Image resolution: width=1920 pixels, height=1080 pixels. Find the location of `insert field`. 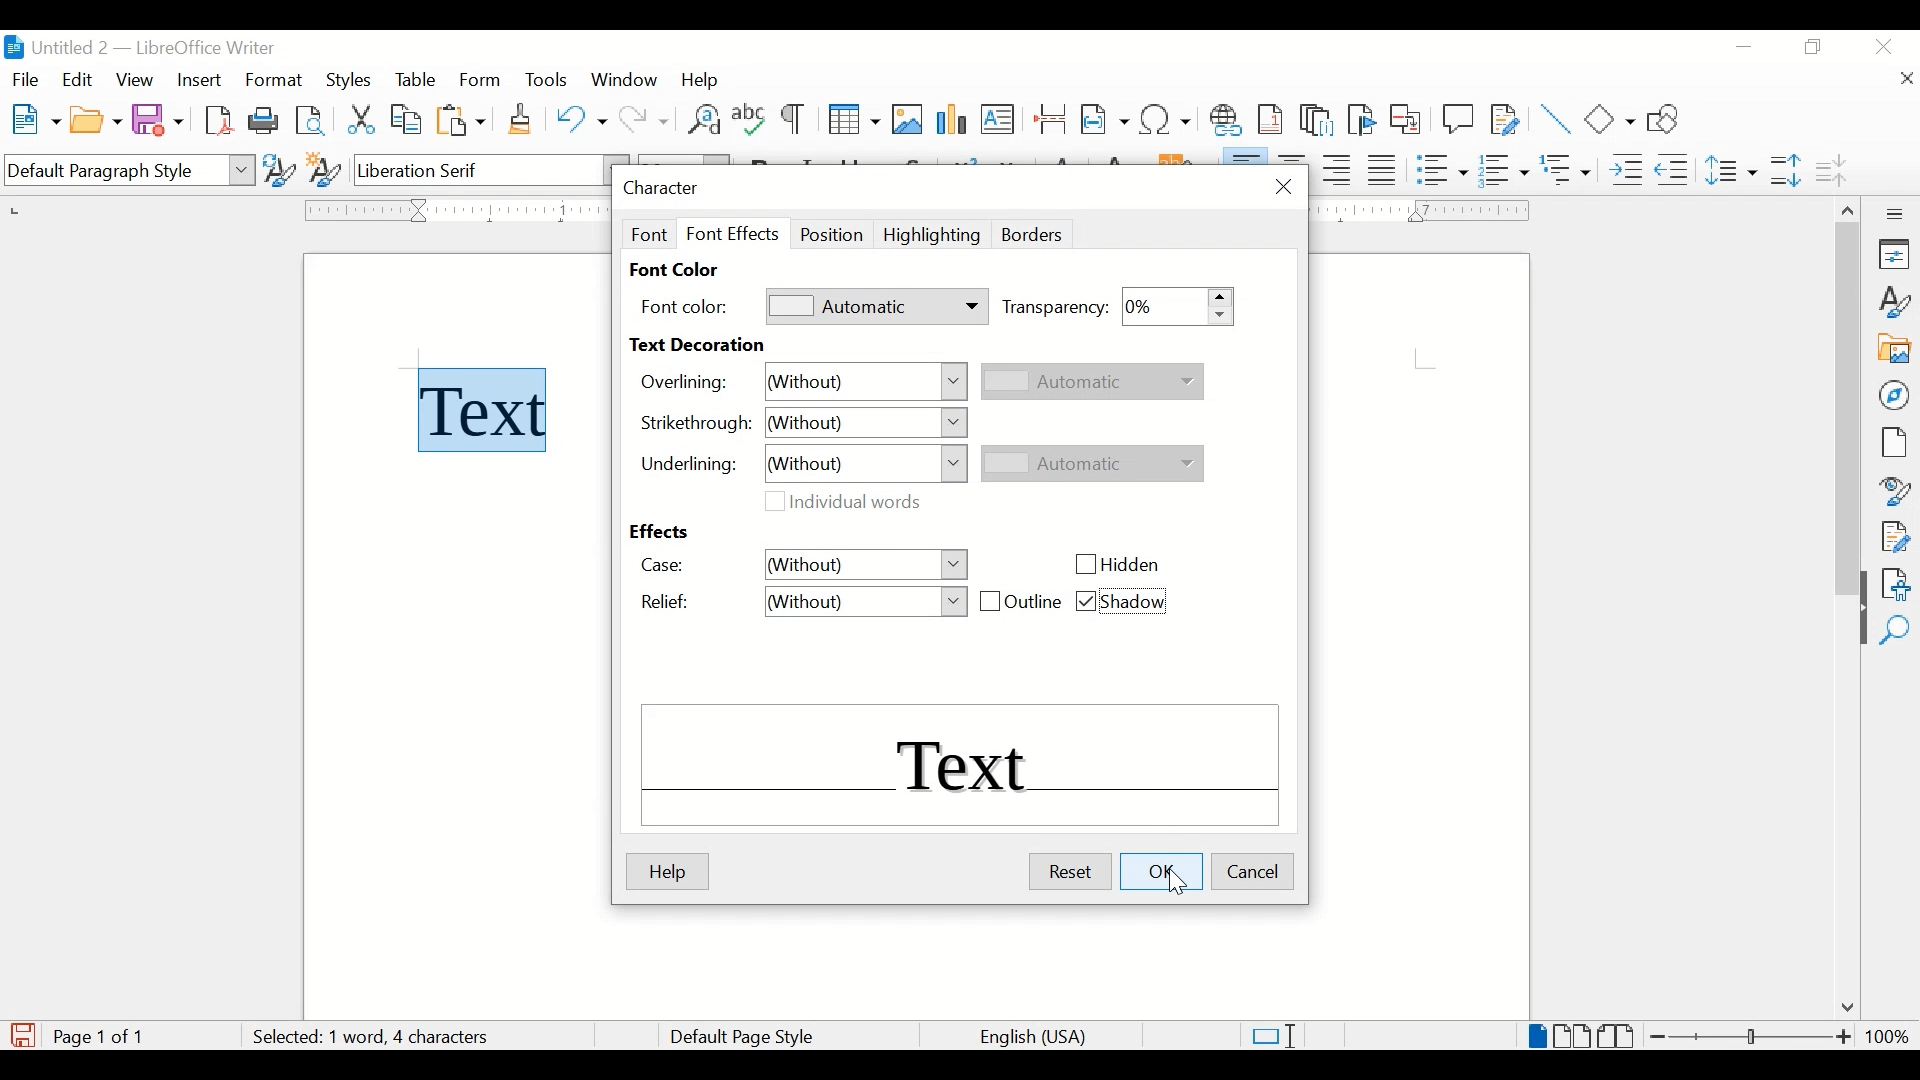

insert field is located at coordinates (1105, 119).